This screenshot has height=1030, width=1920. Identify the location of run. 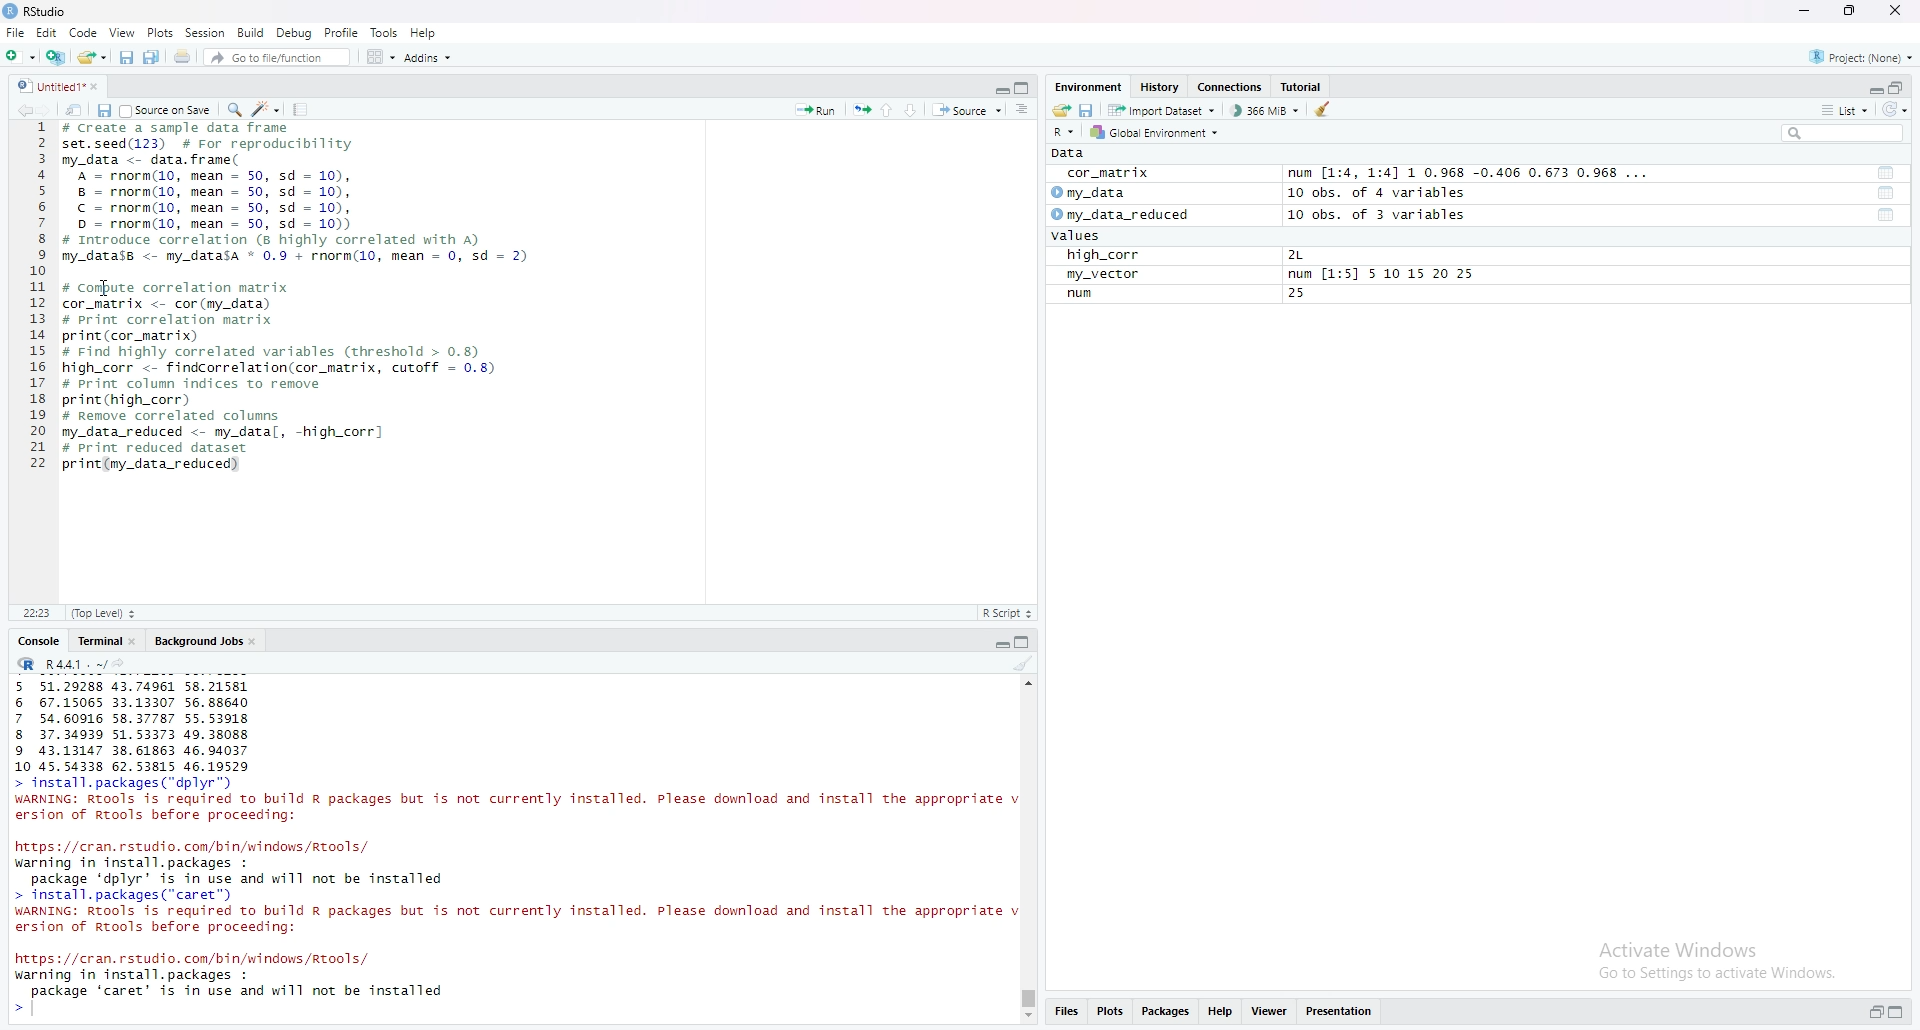
(862, 110).